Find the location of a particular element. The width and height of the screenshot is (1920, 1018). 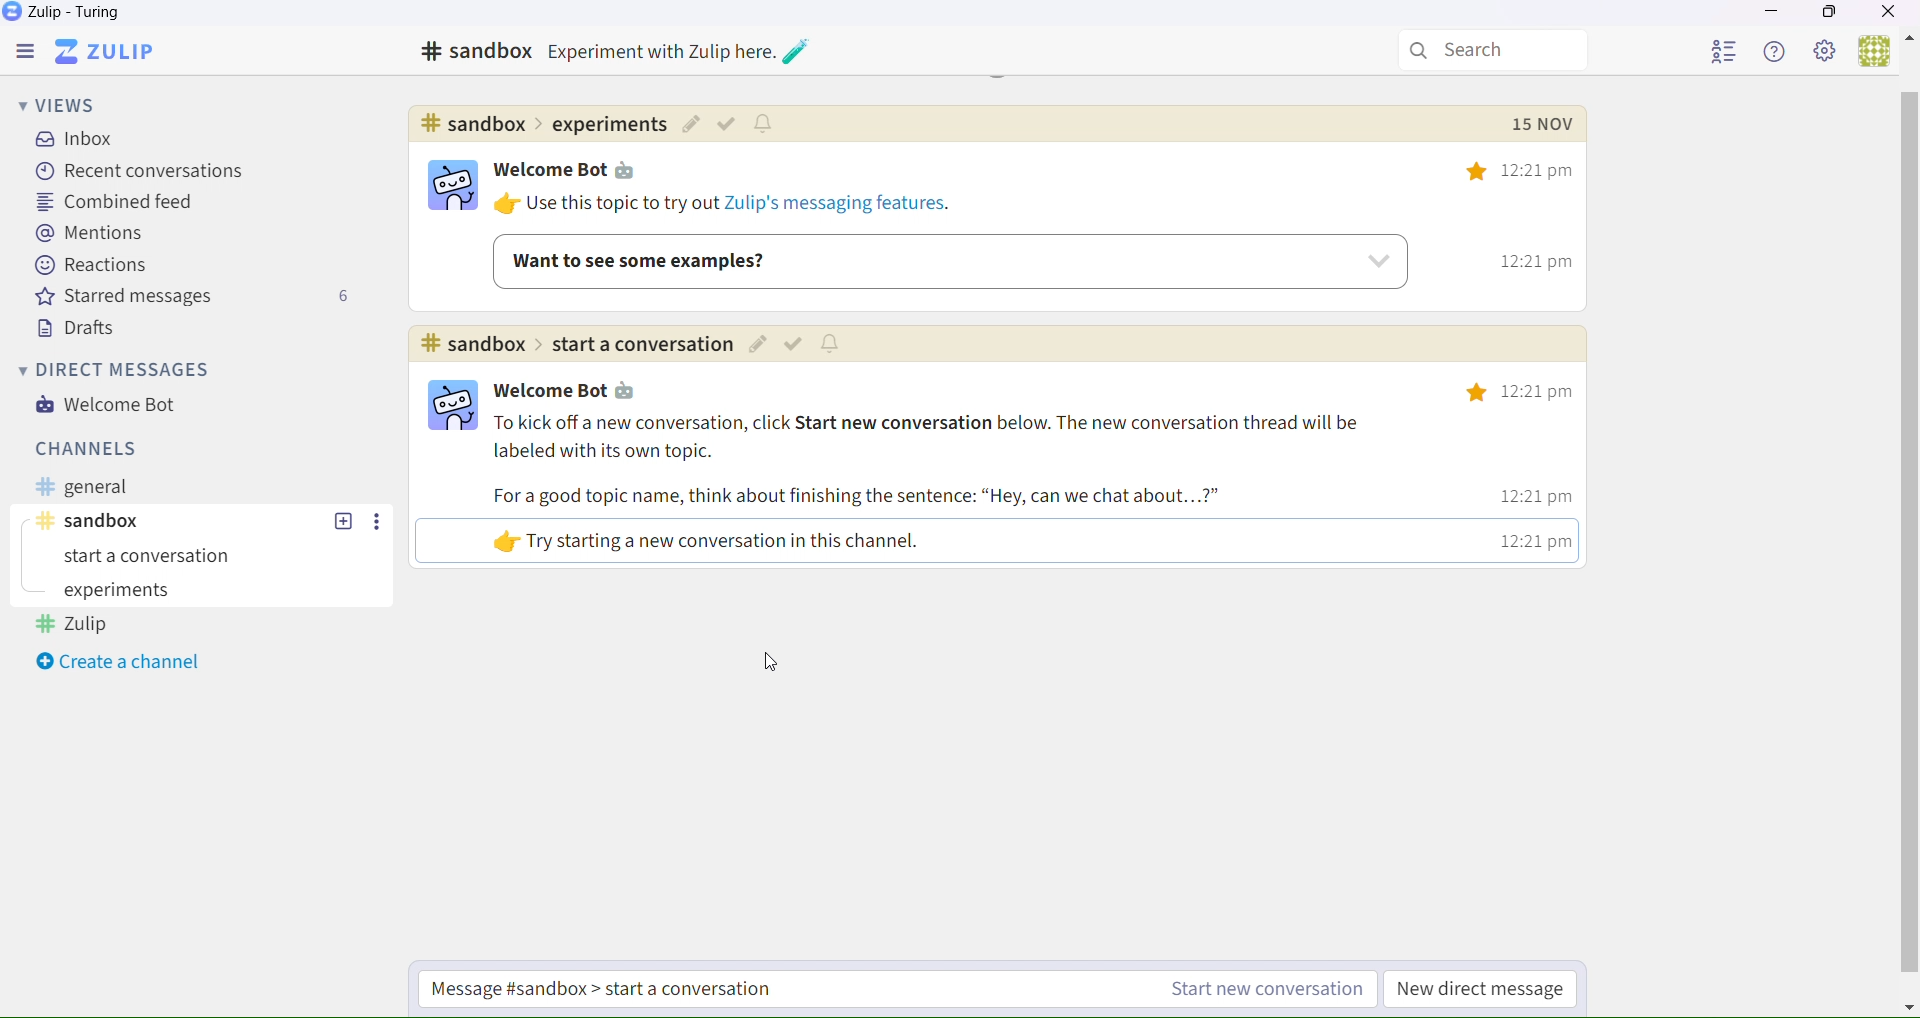

 is located at coordinates (678, 52).